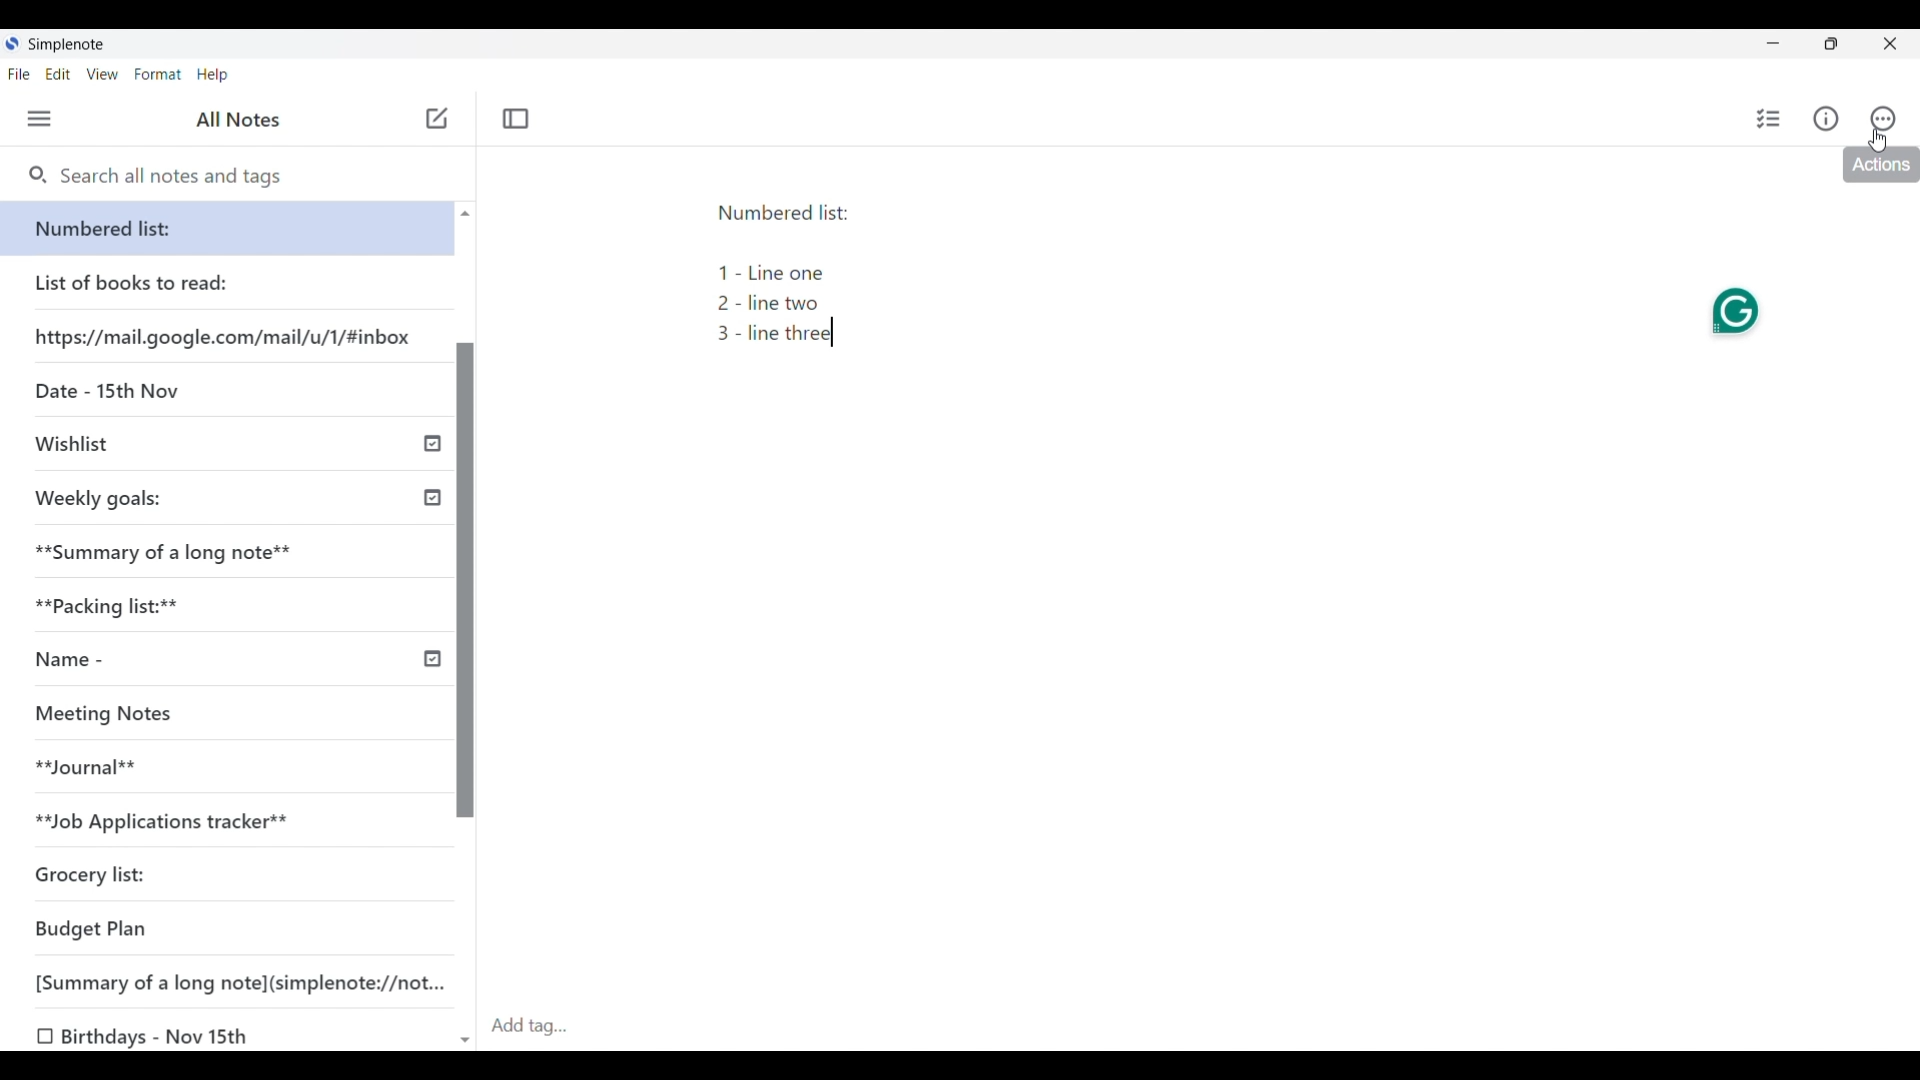 The image size is (1920, 1080). Describe the element at coordinates (163, 553) in the screenshot. I see `Summary of a long note**` at that location.